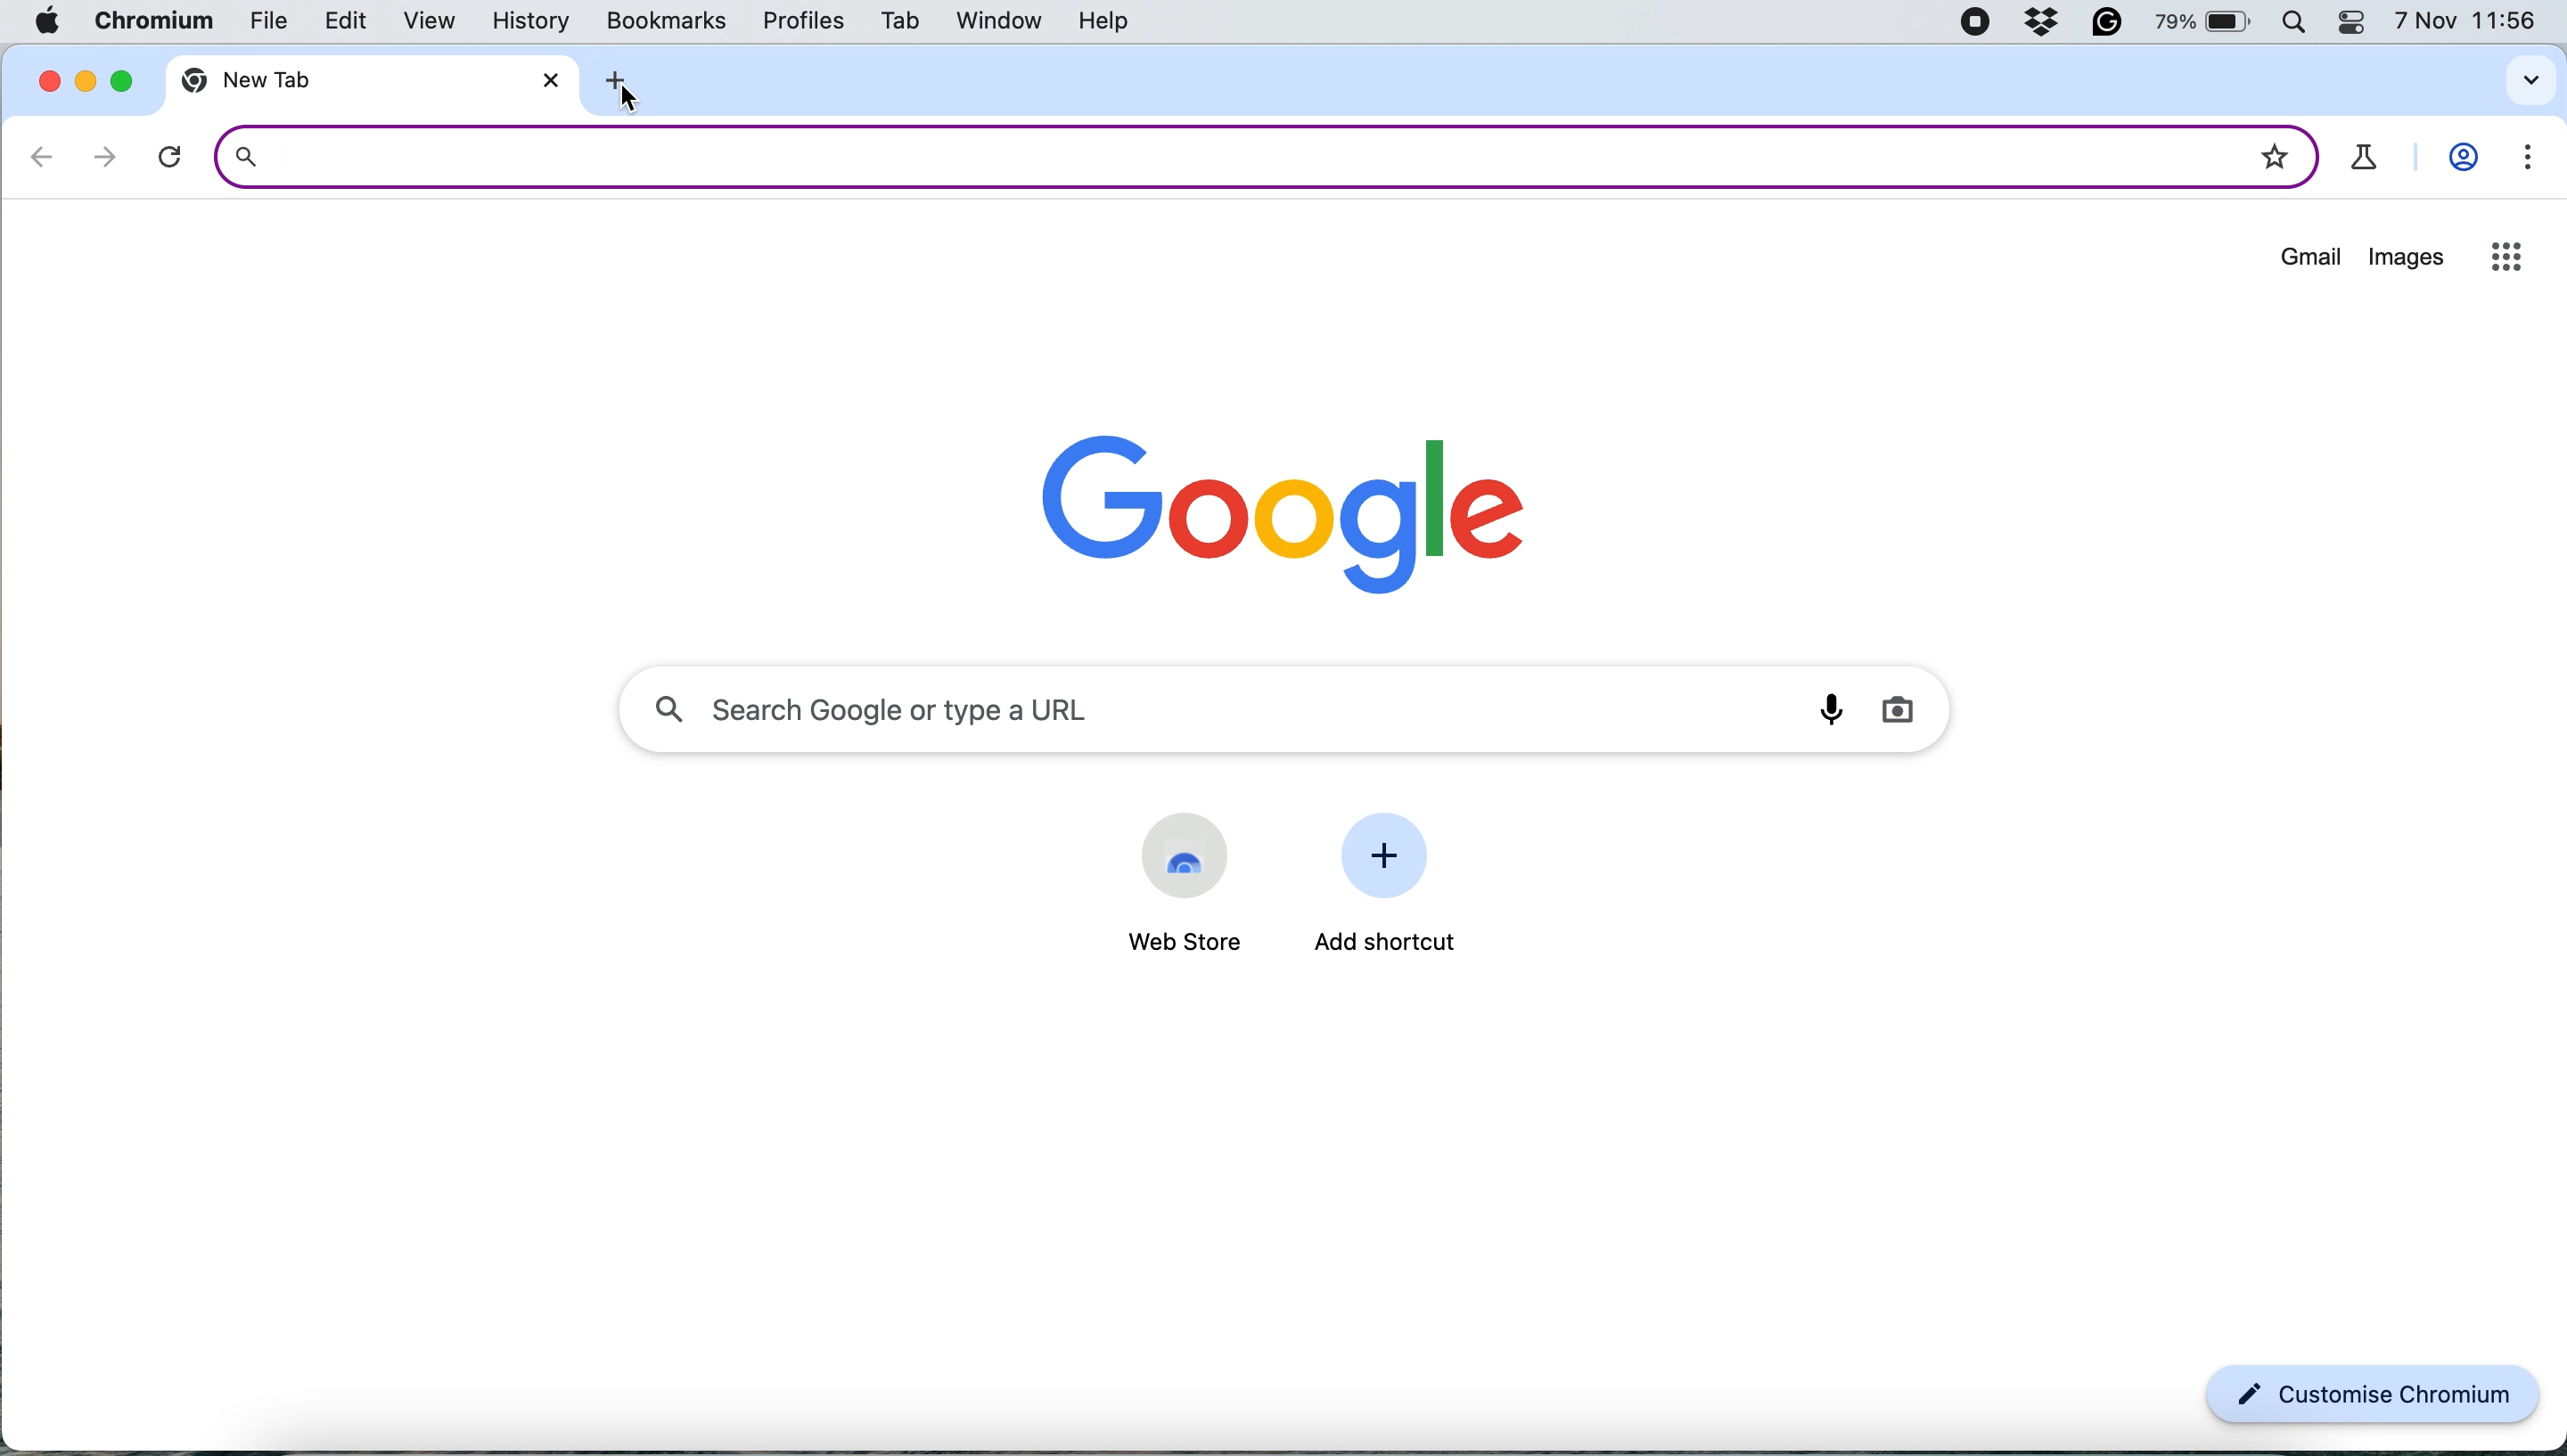  I want to click on chromium, so click(152, 22).